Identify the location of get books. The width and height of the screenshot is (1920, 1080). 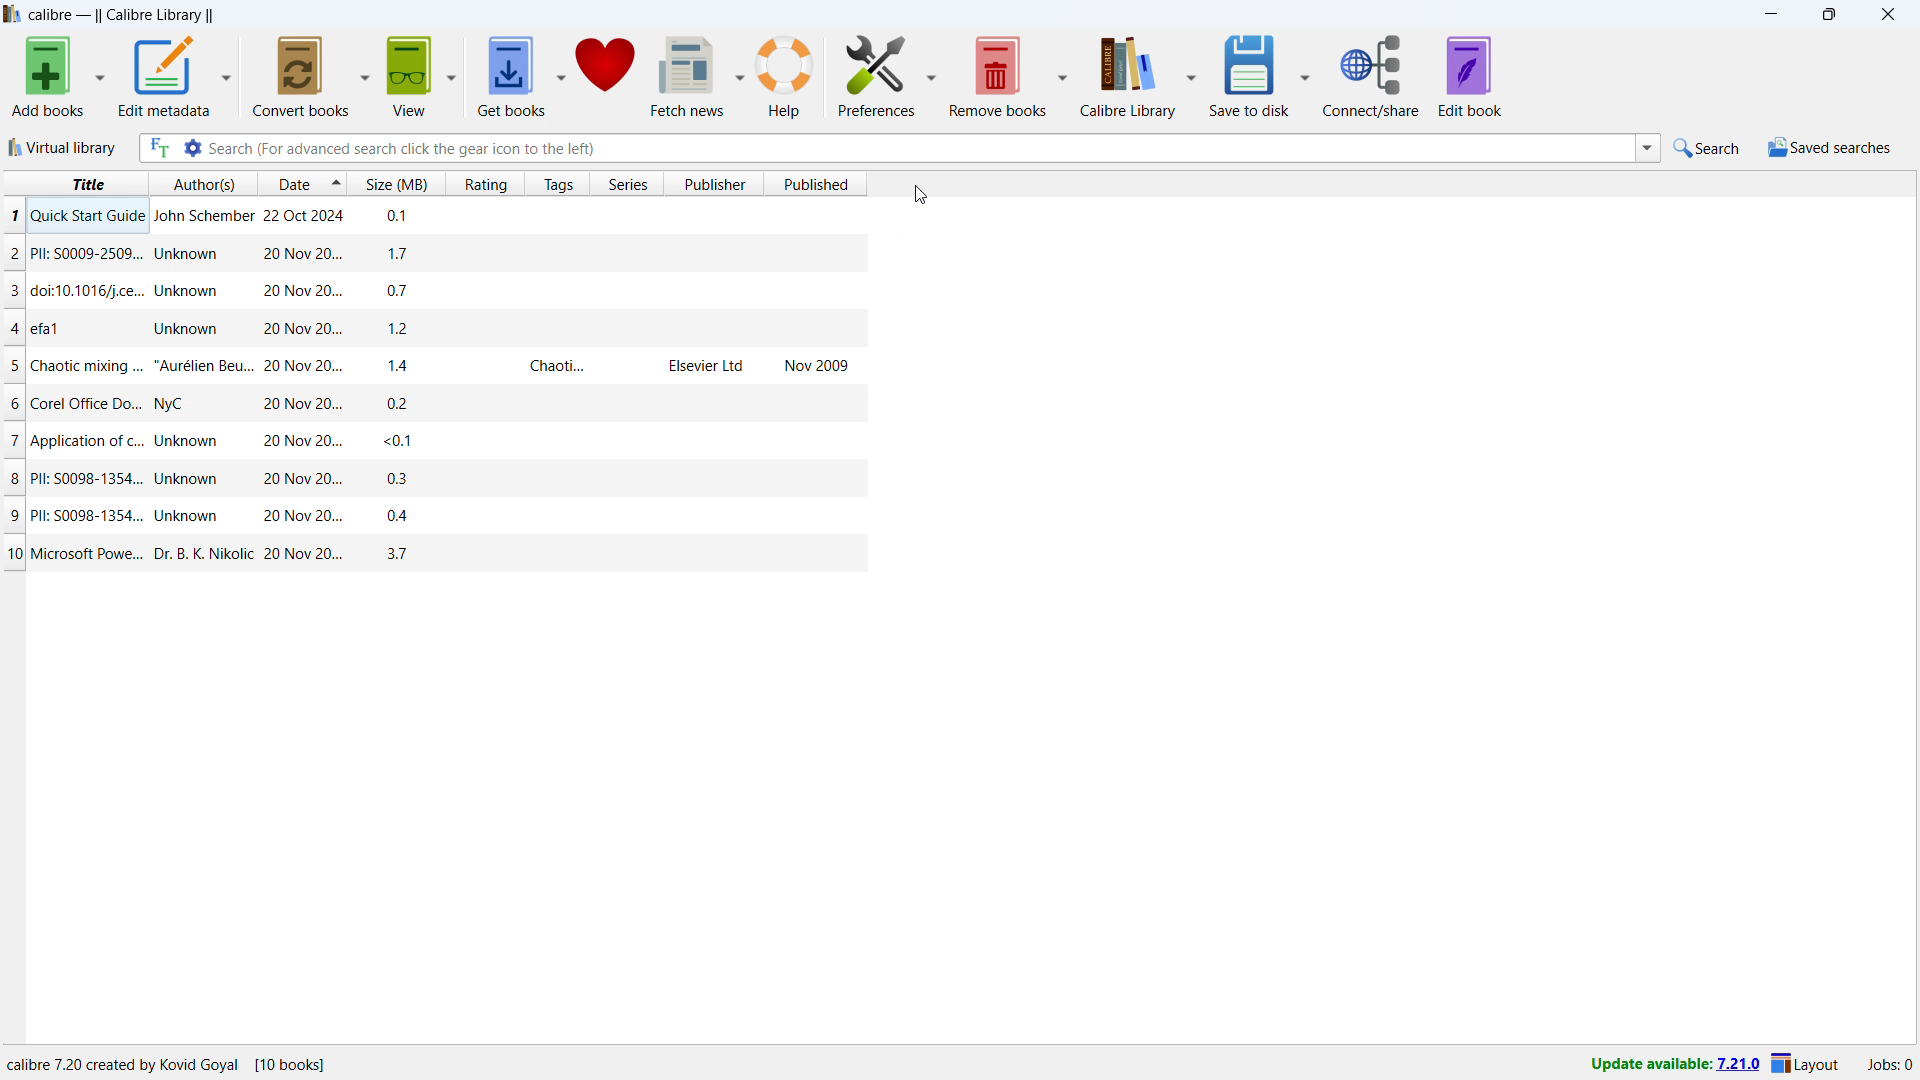
(511, 76).